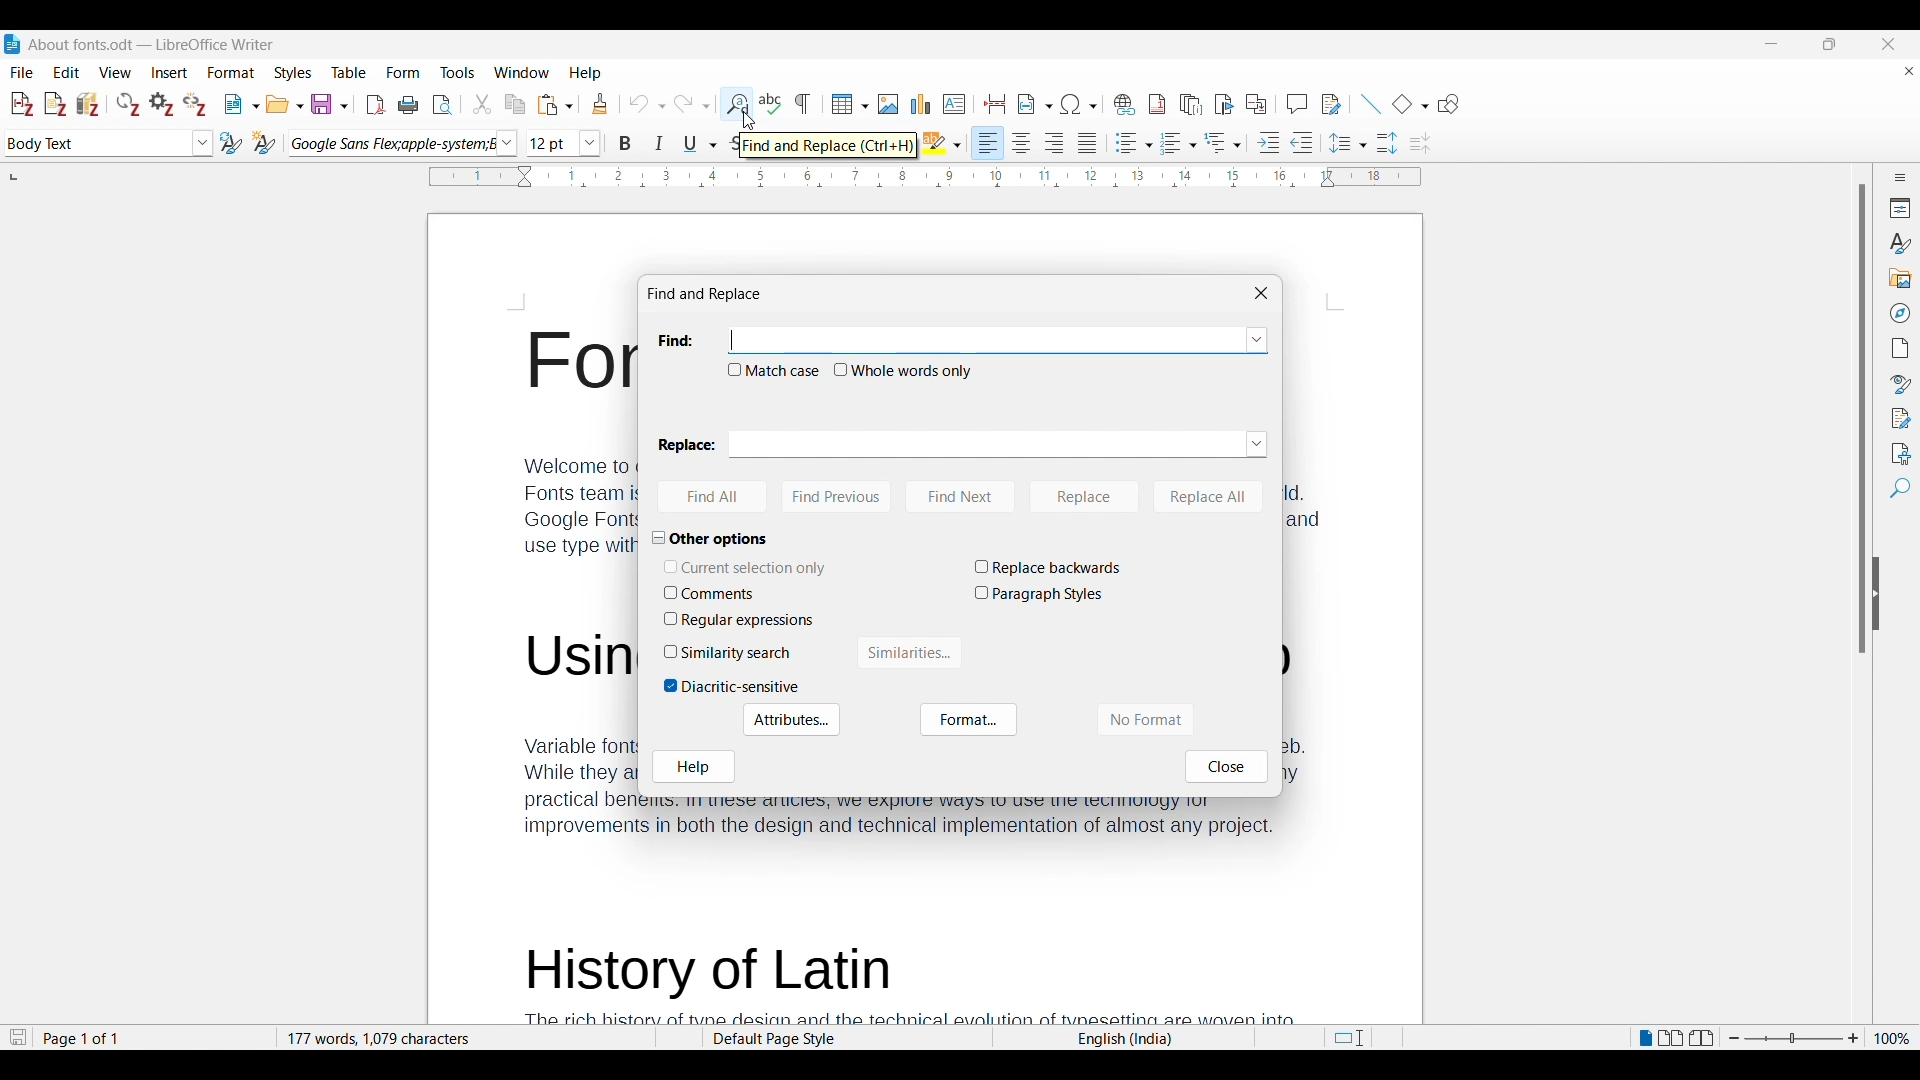 The image size is (1920, 1080). Describe the element at coordinates (1862, 419) in the screenshot. I see `Vertical slide bar` at that location.